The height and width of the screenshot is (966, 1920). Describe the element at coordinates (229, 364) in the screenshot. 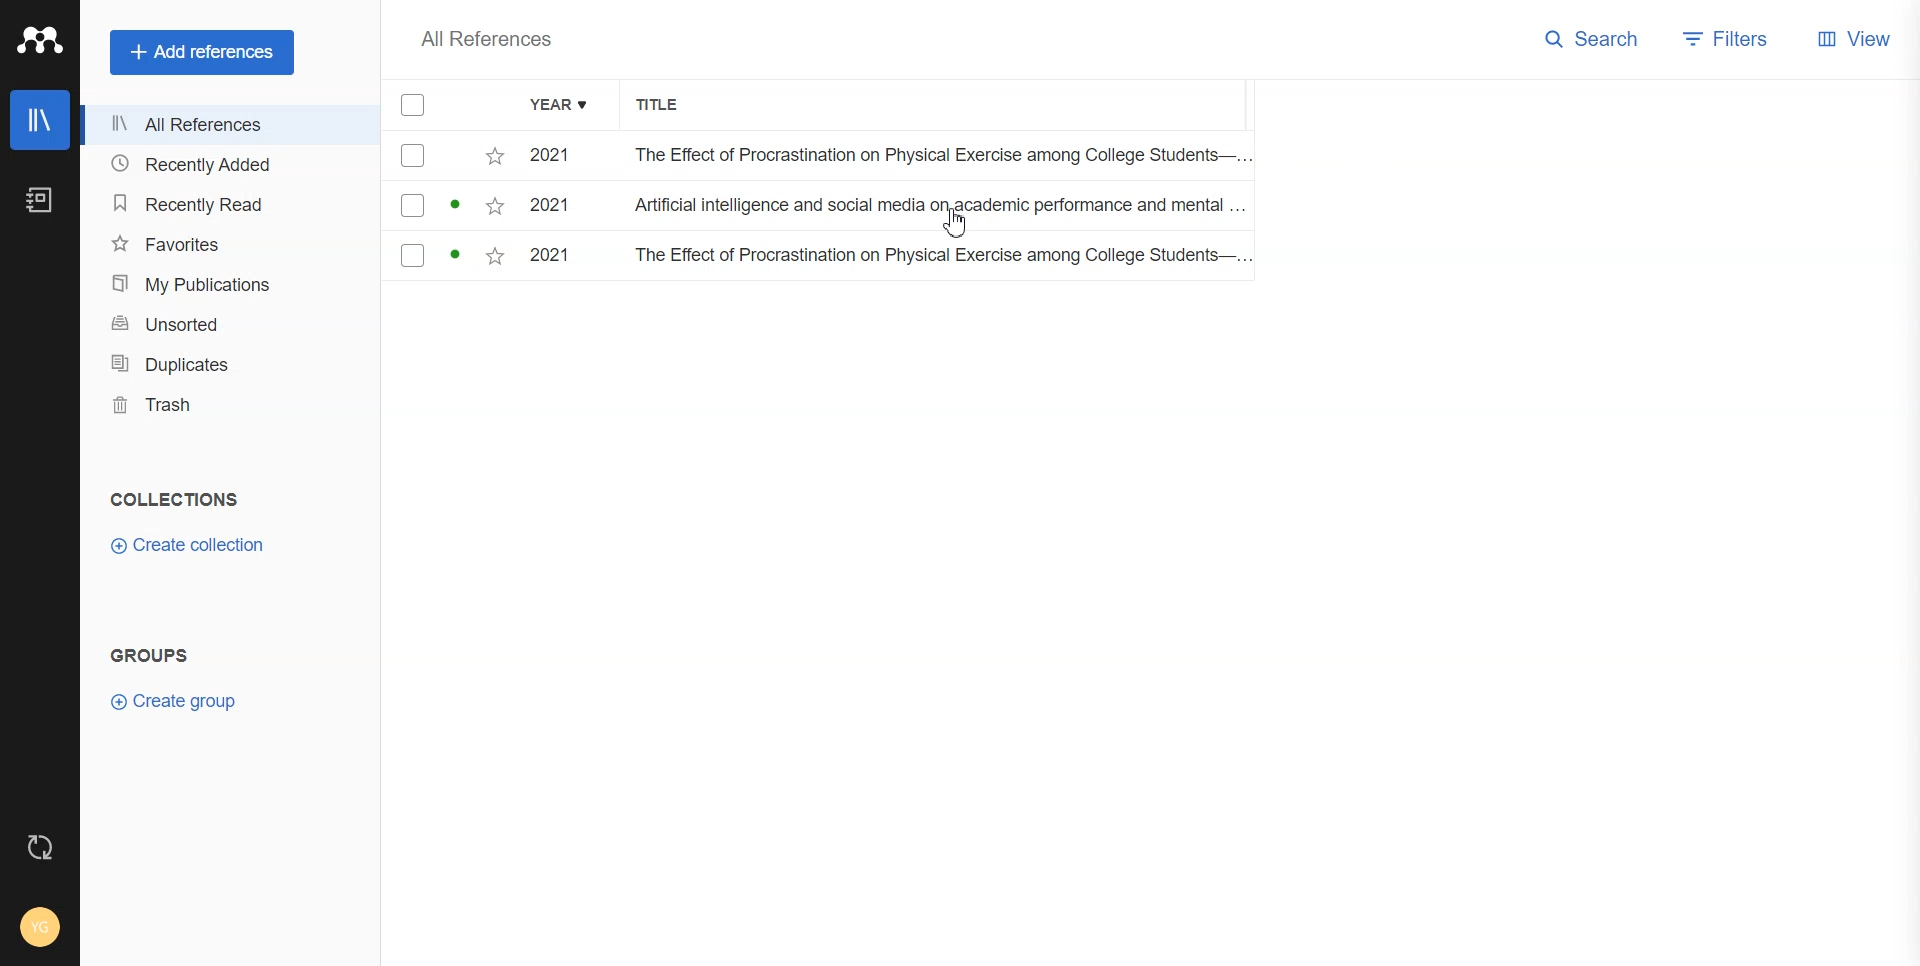

I see `Duplicates` at that location.